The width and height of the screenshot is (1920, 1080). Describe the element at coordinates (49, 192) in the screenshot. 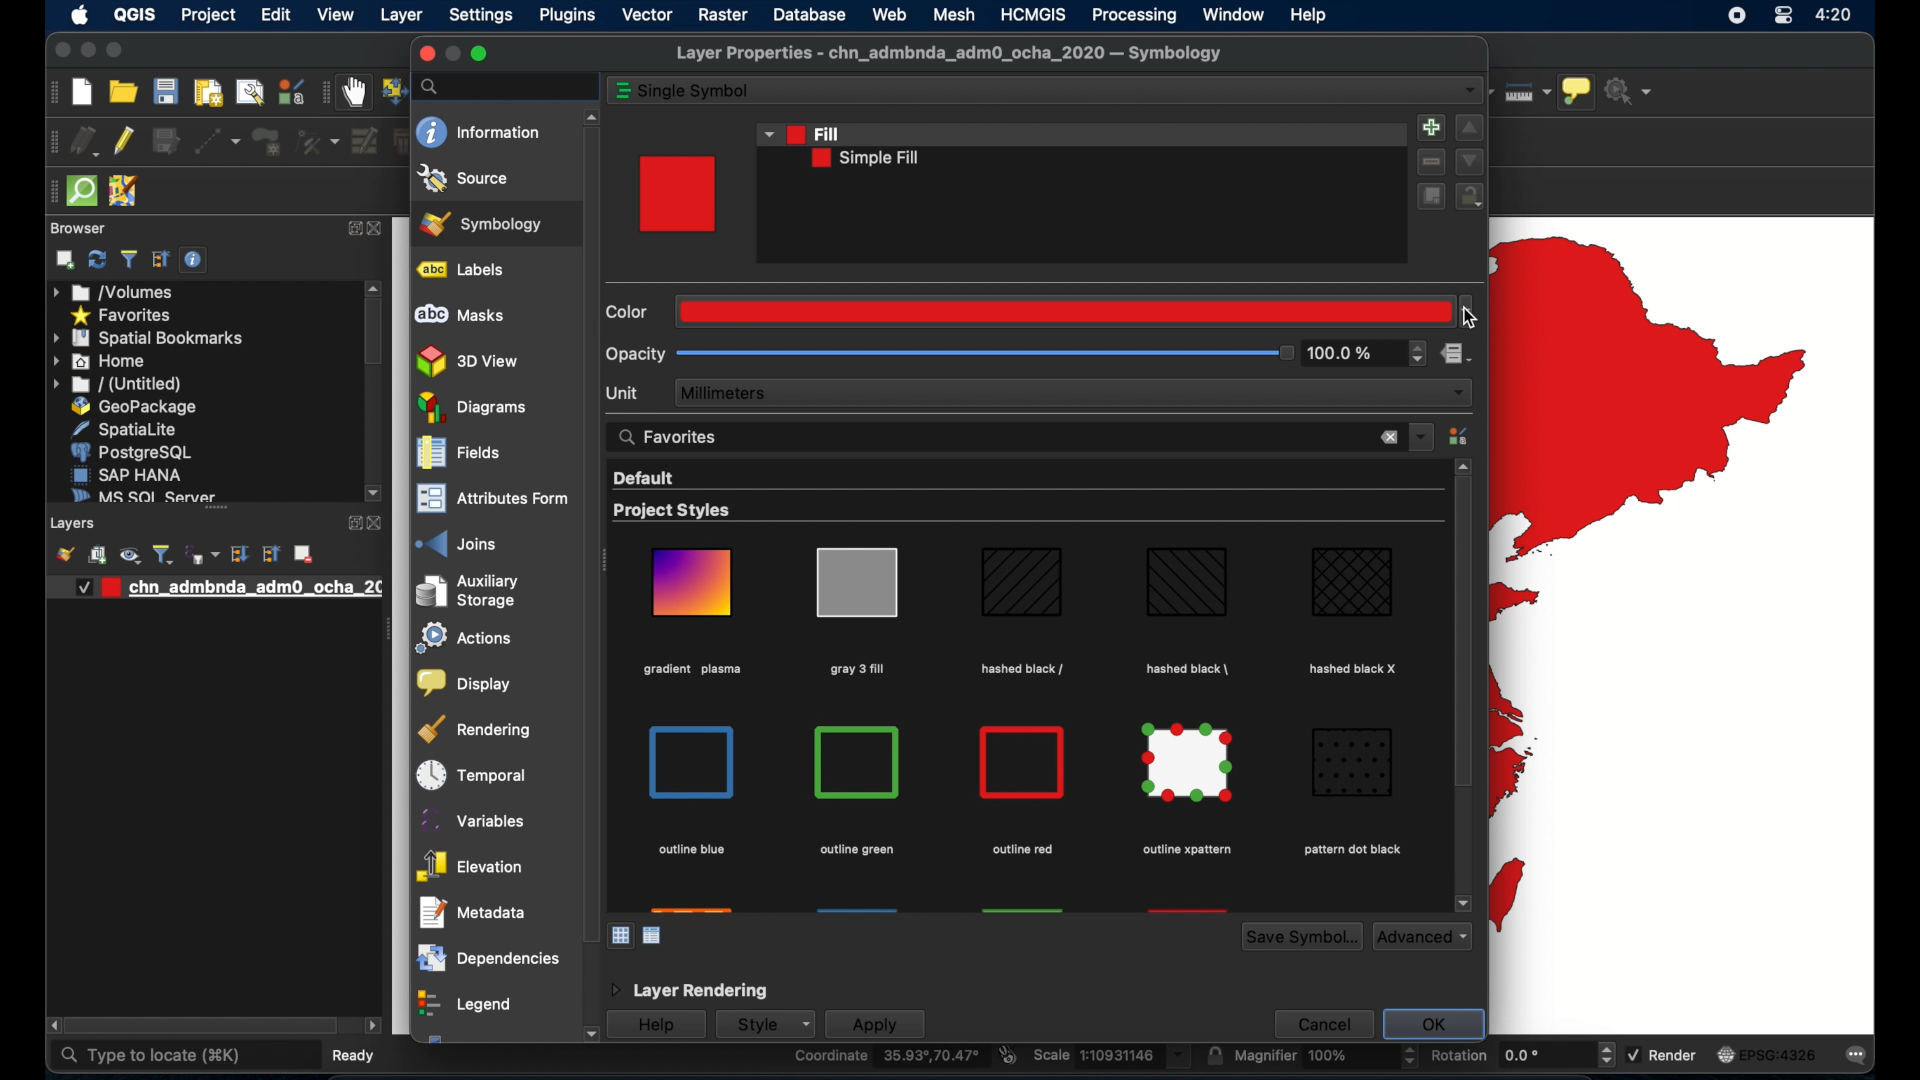

I see `drag handle` at that location.